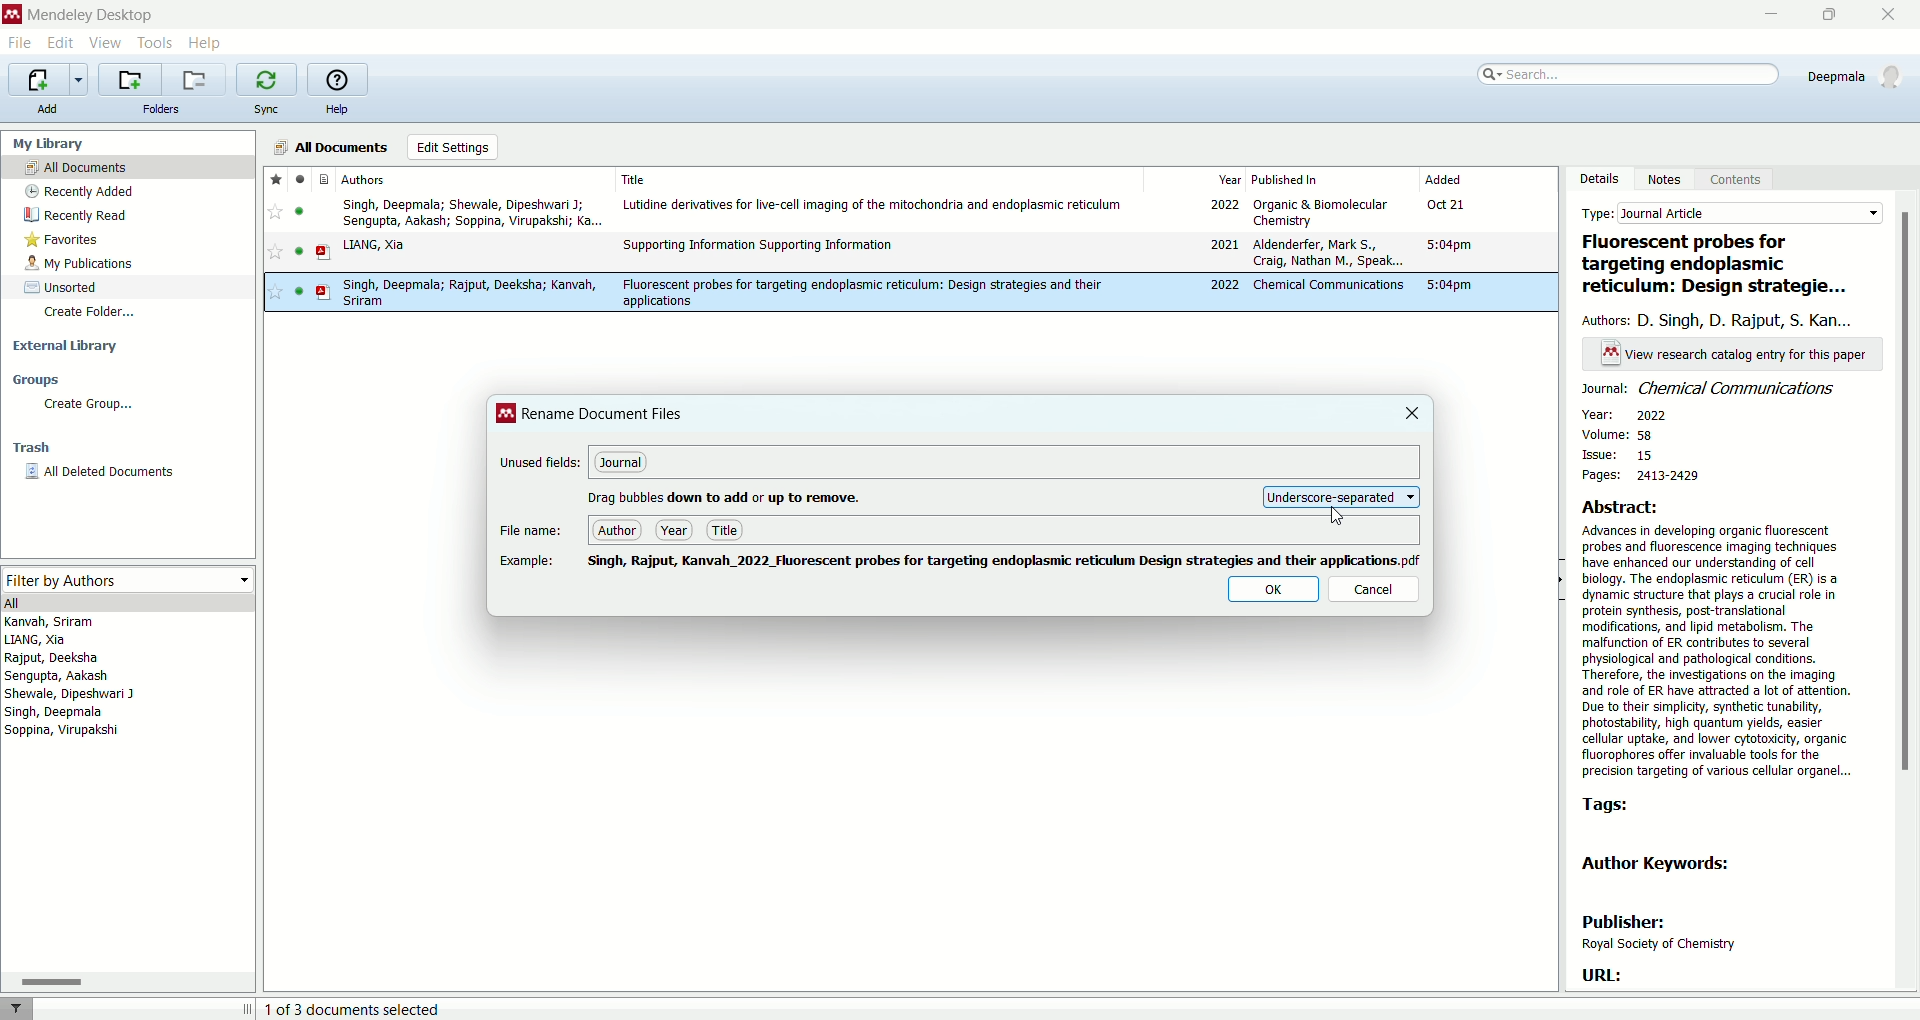 This screenshot has width=1920, height=1020. What do you see at coordinates (62, 43) in the screenshot?
I see `edit` at bounding box center [62, 43].